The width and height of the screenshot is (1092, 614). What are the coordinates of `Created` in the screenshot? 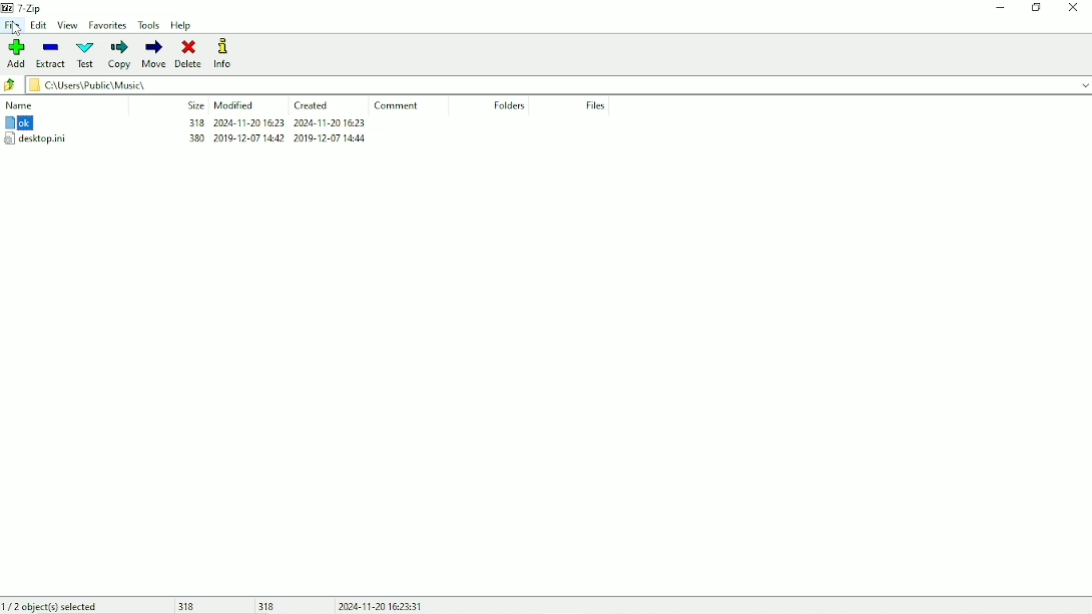 It's located at (313, 105).